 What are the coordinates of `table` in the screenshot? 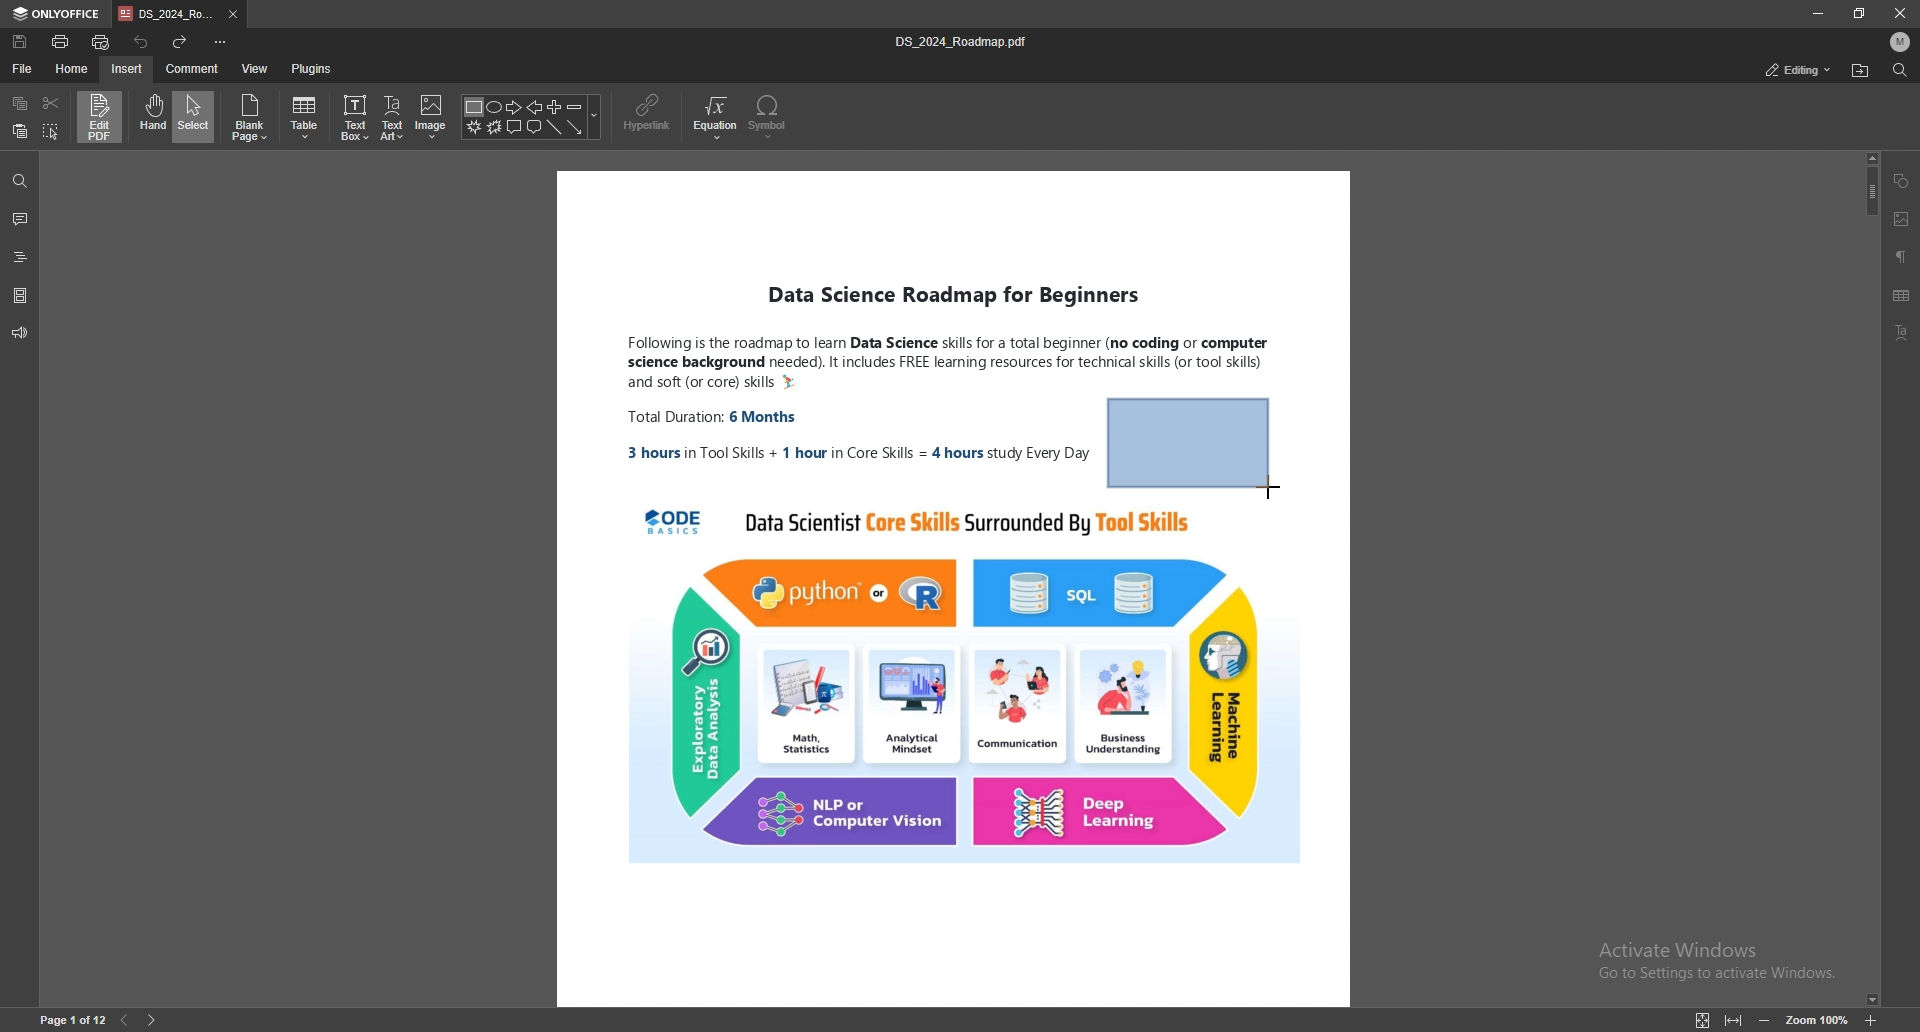 It's located at (307, 118).